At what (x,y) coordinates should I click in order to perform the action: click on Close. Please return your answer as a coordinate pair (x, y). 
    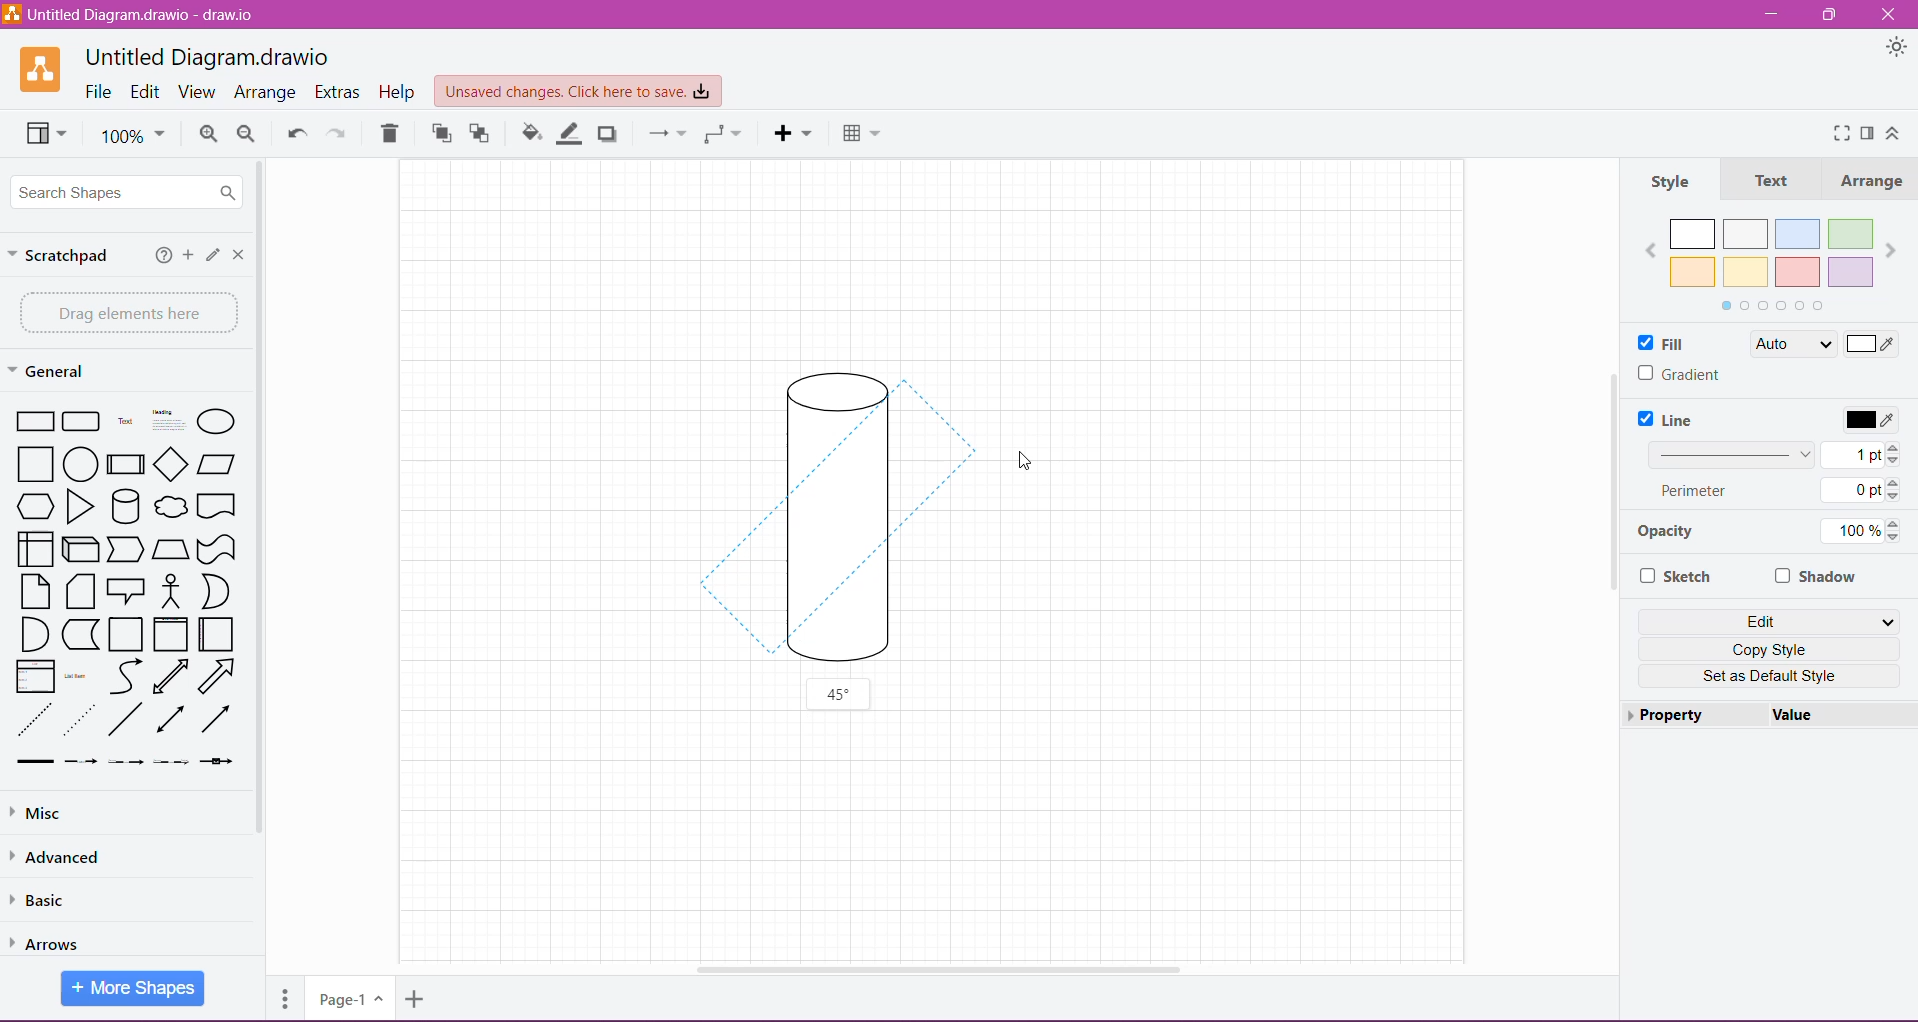
    Looking at the image, I should click on (237, 254).